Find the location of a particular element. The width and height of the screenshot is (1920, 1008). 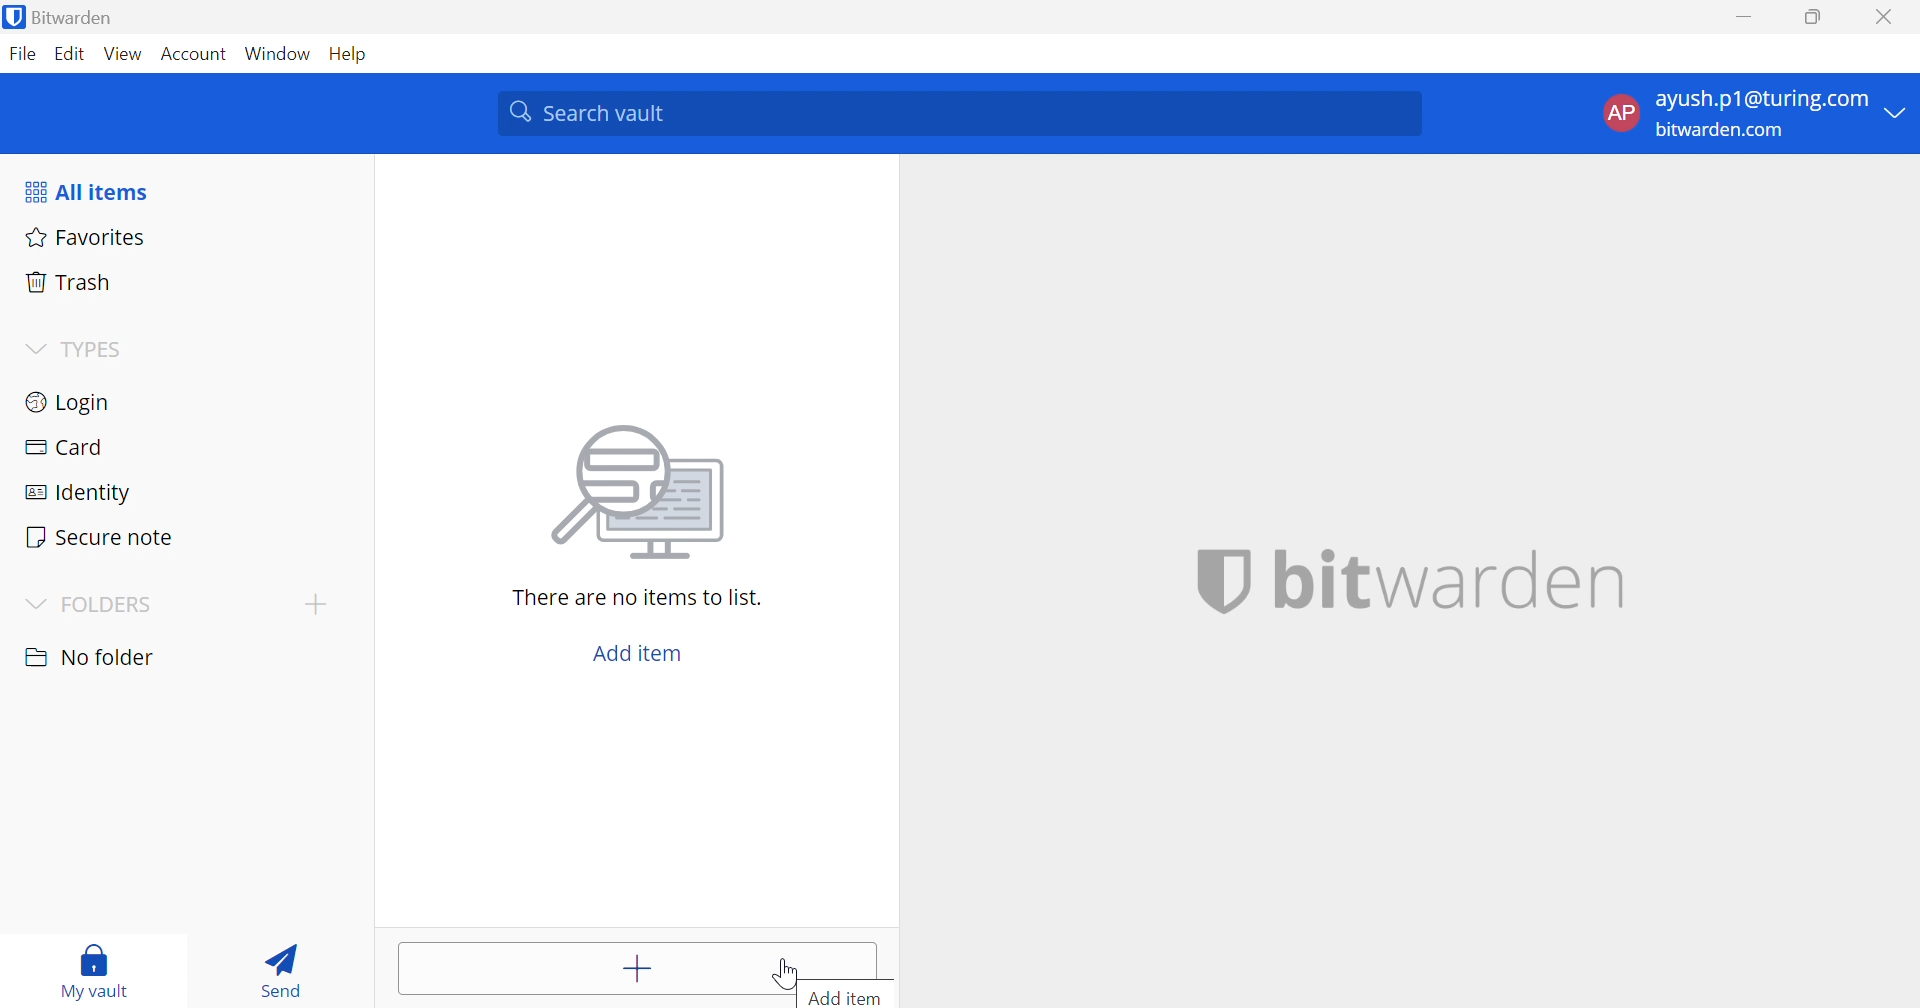

Login is located at coordinates (70, 400).